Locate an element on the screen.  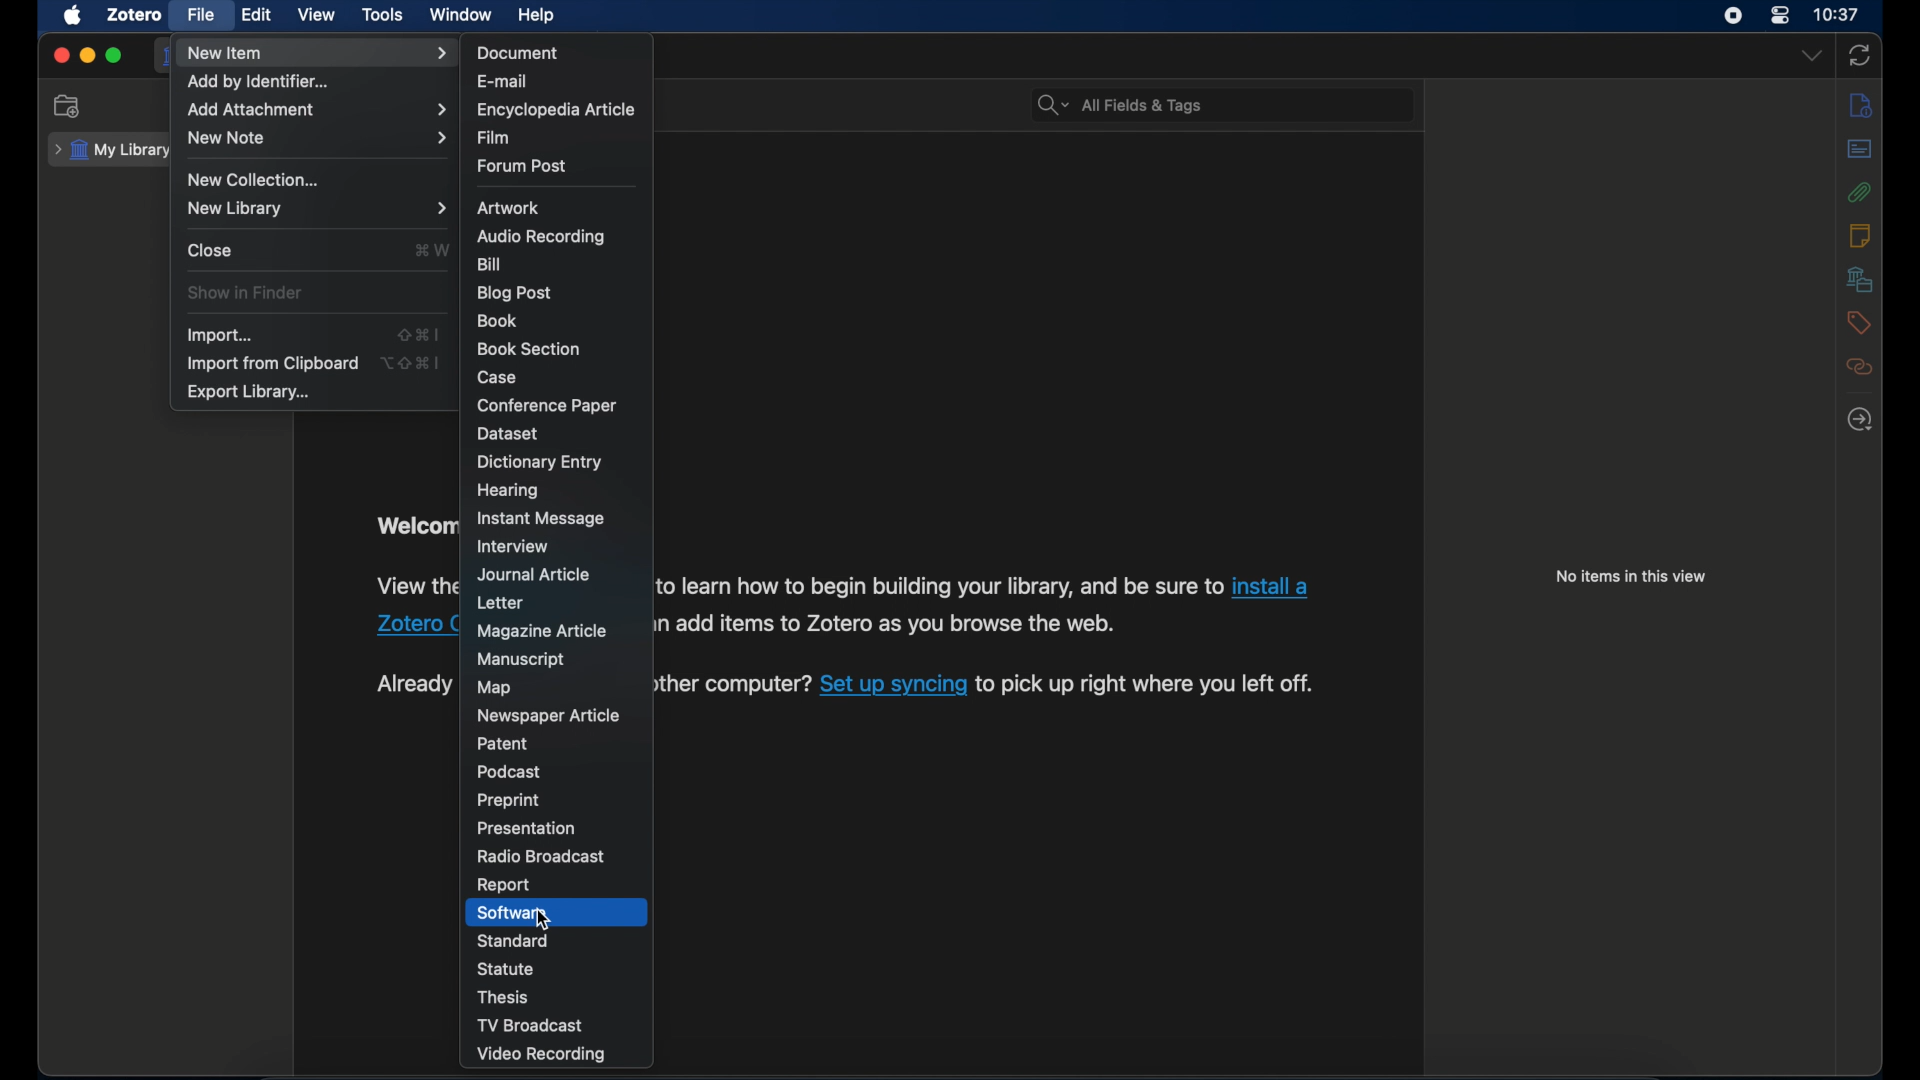
dropdown is located at coordinates (1813, 57).